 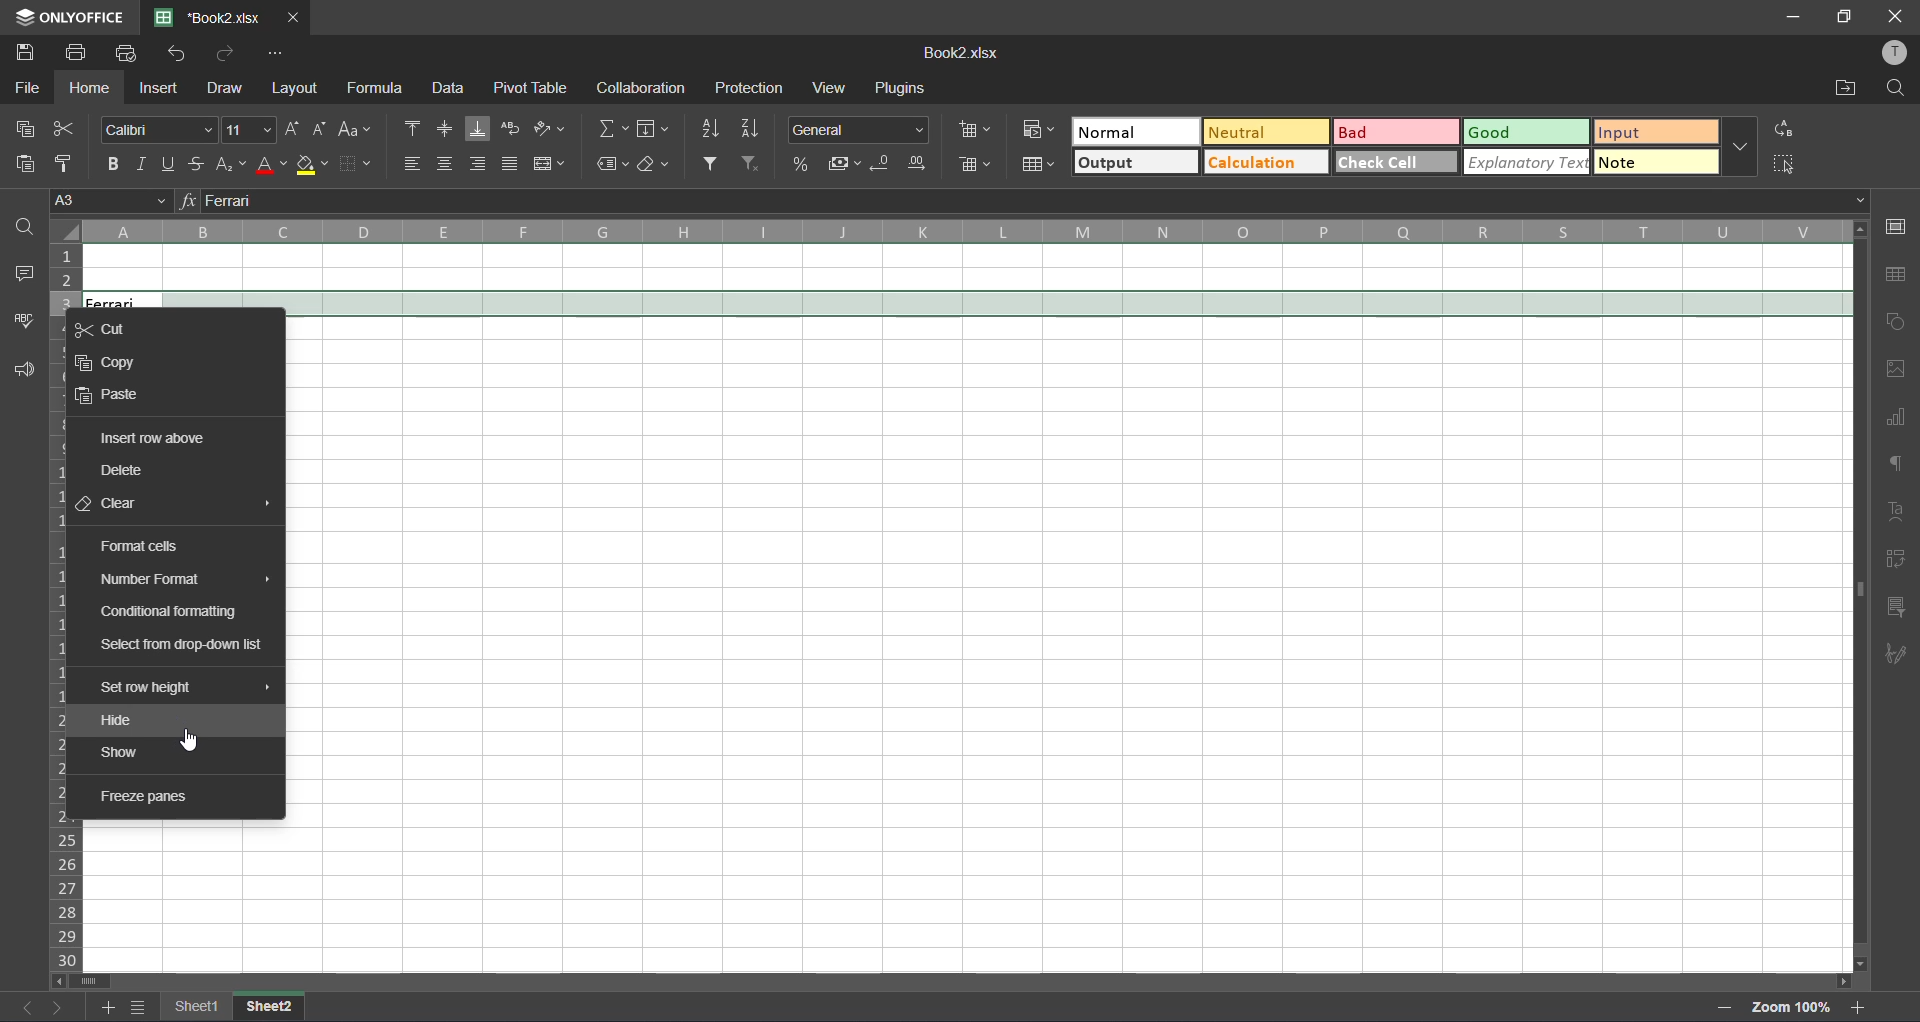 What do you see at coordinates (182, 648) in the screenshot?
I see `select from drop down list` at bounding box center [182, 648].